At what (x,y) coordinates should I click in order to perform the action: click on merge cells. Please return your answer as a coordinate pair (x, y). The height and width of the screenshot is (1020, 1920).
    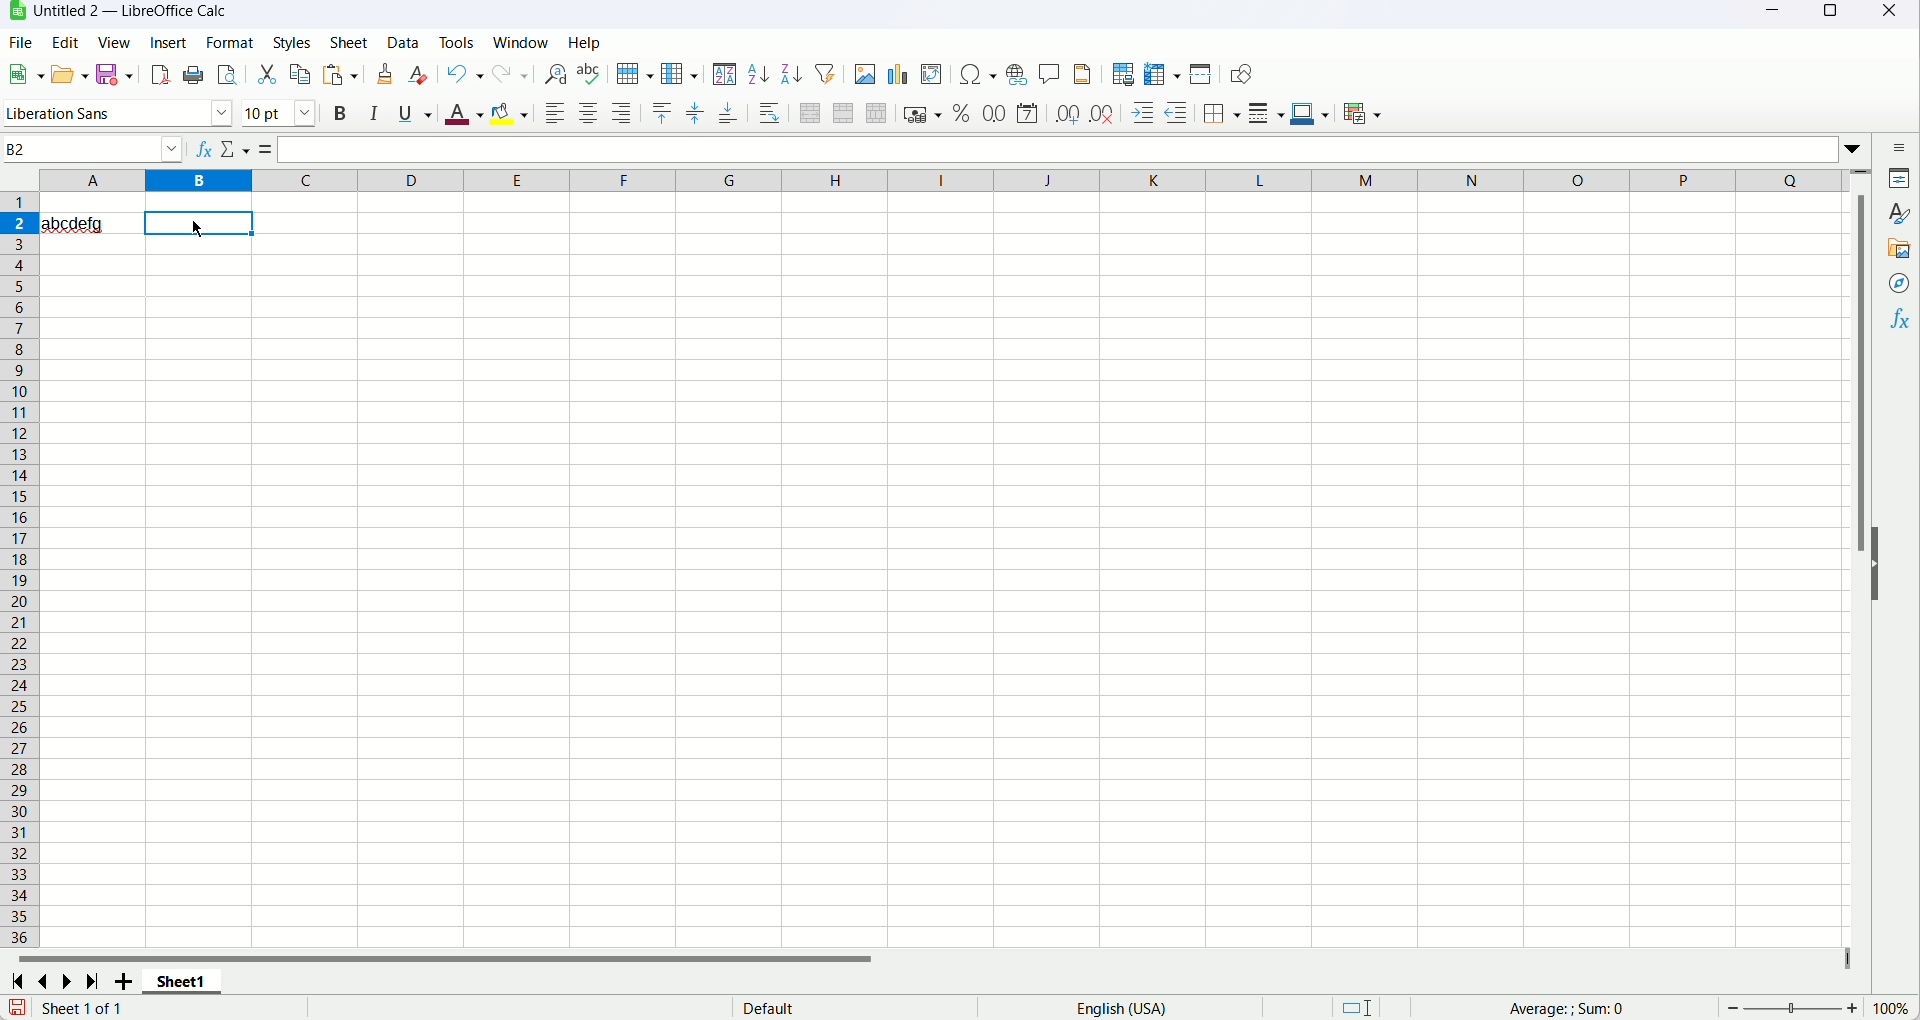
    Looking at the image, I should click on (843, 115).